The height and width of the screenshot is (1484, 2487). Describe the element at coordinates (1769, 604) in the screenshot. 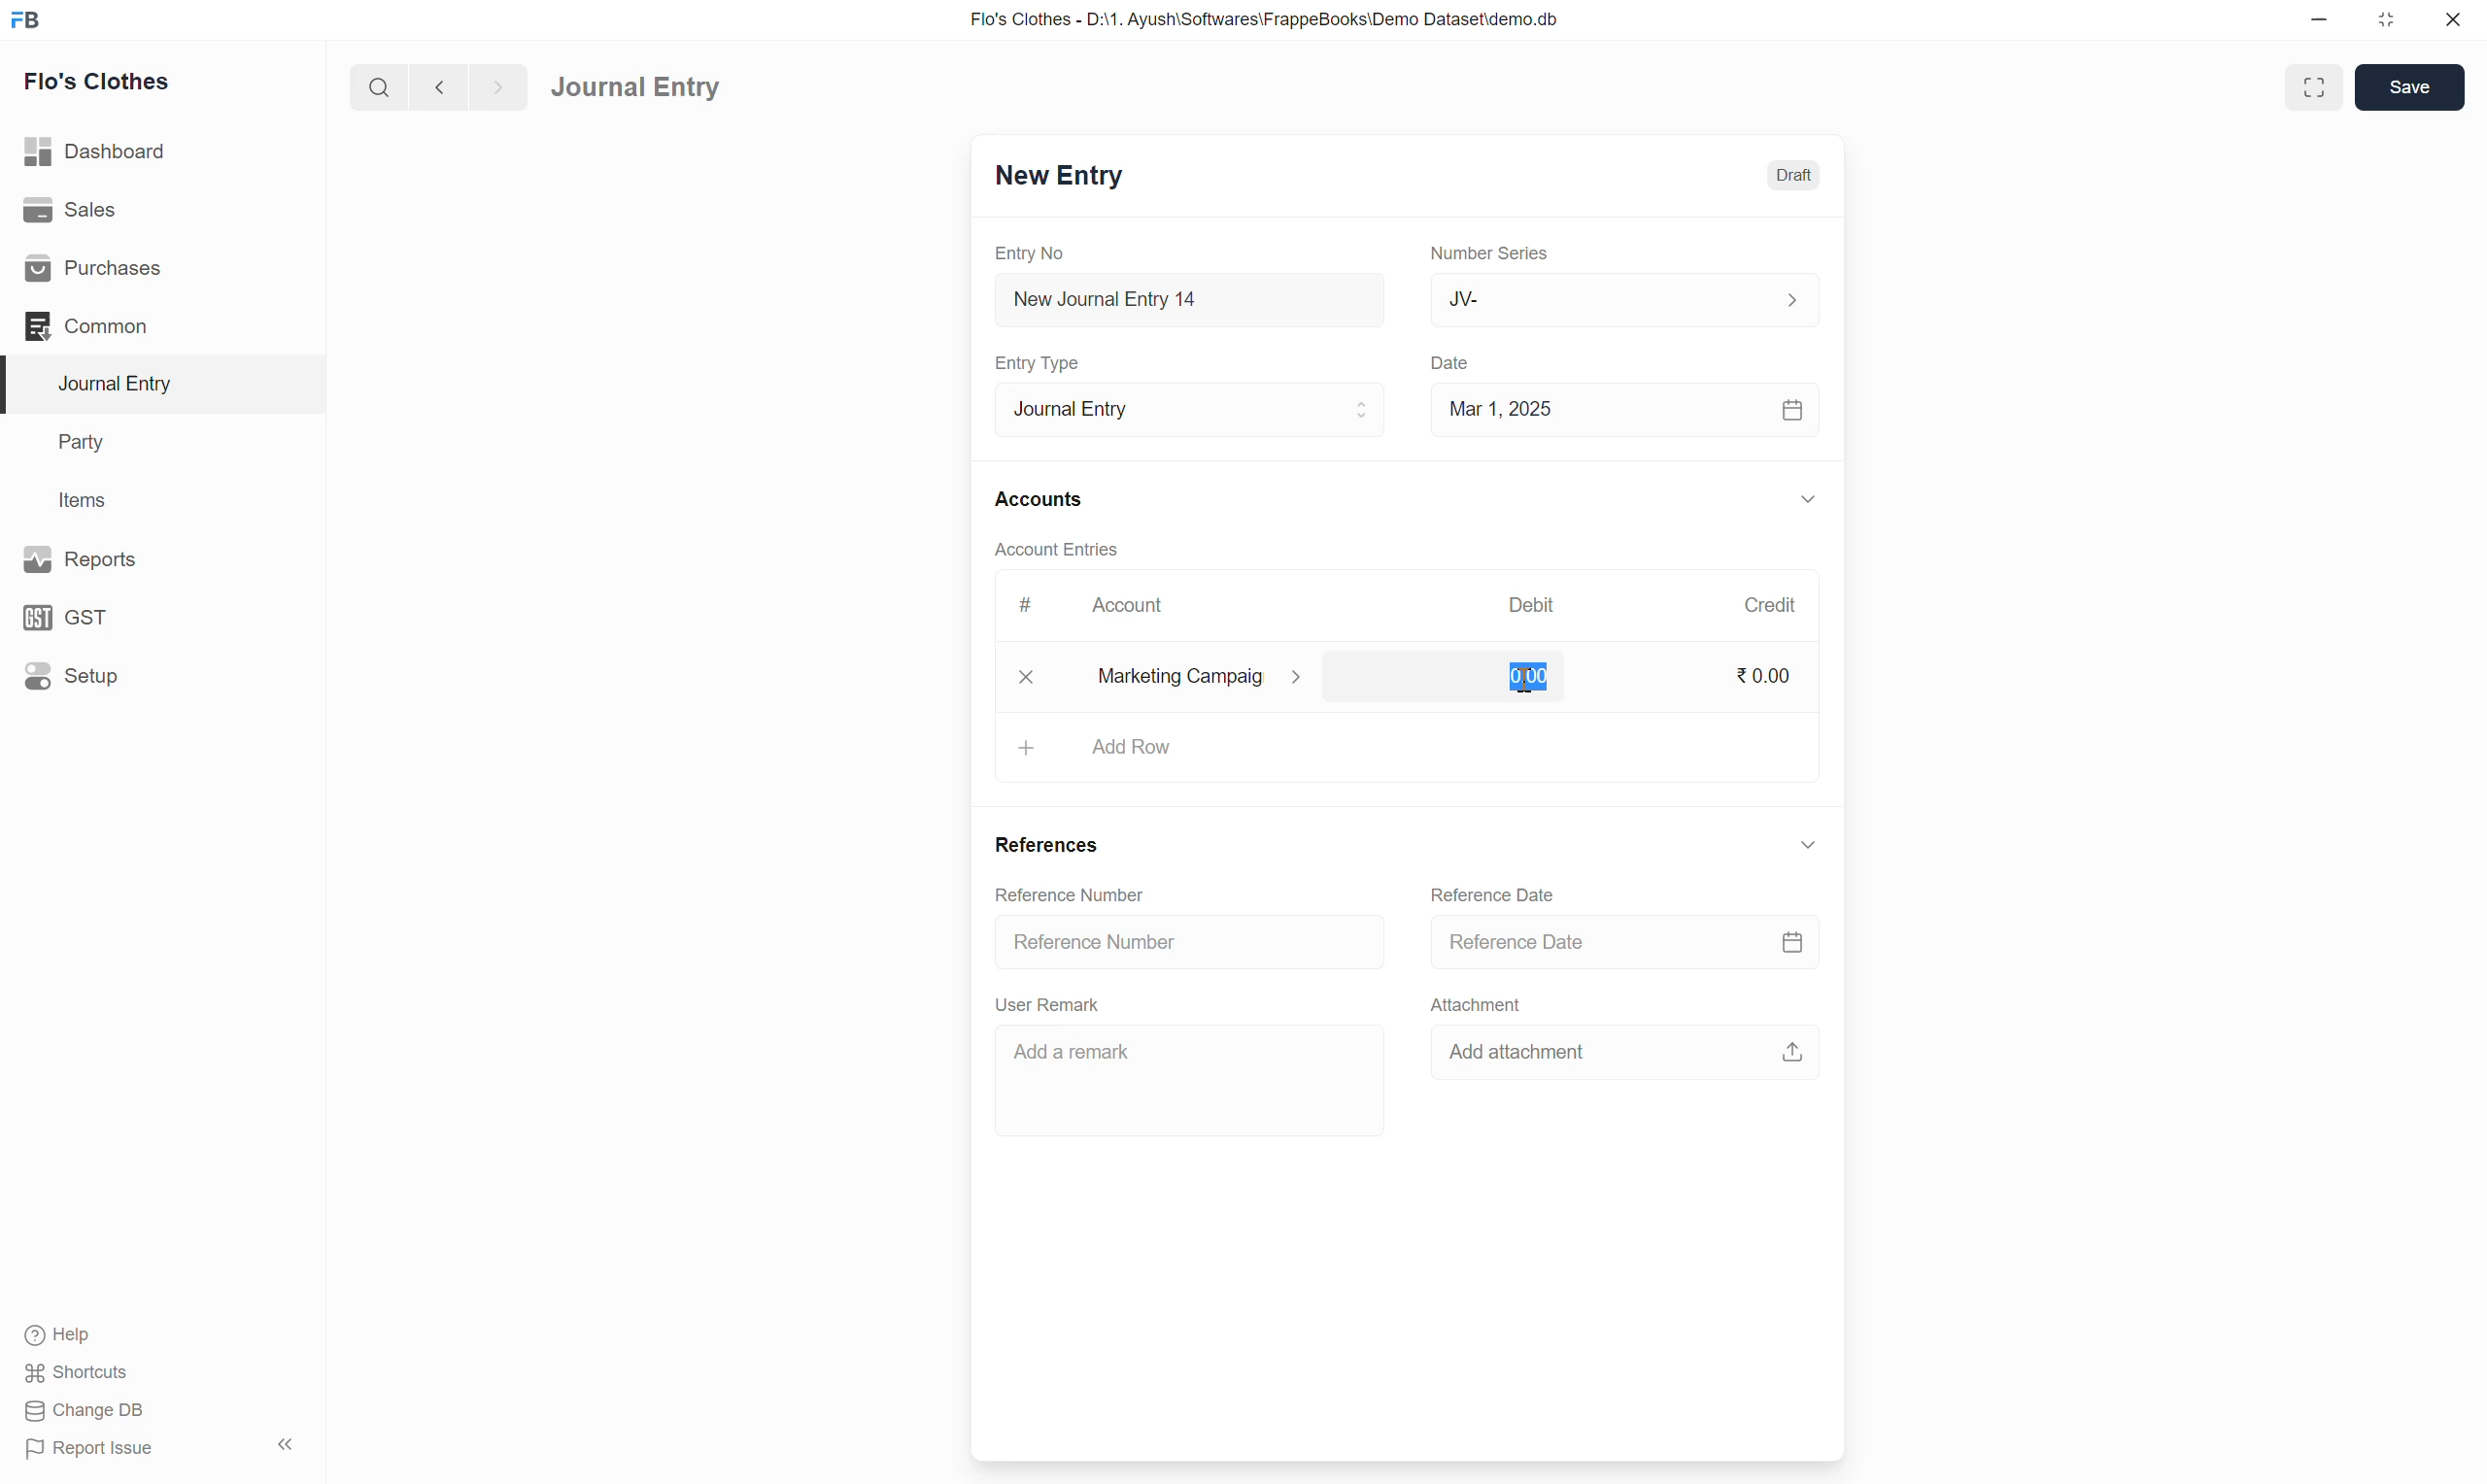

I see `Credit` at that location.